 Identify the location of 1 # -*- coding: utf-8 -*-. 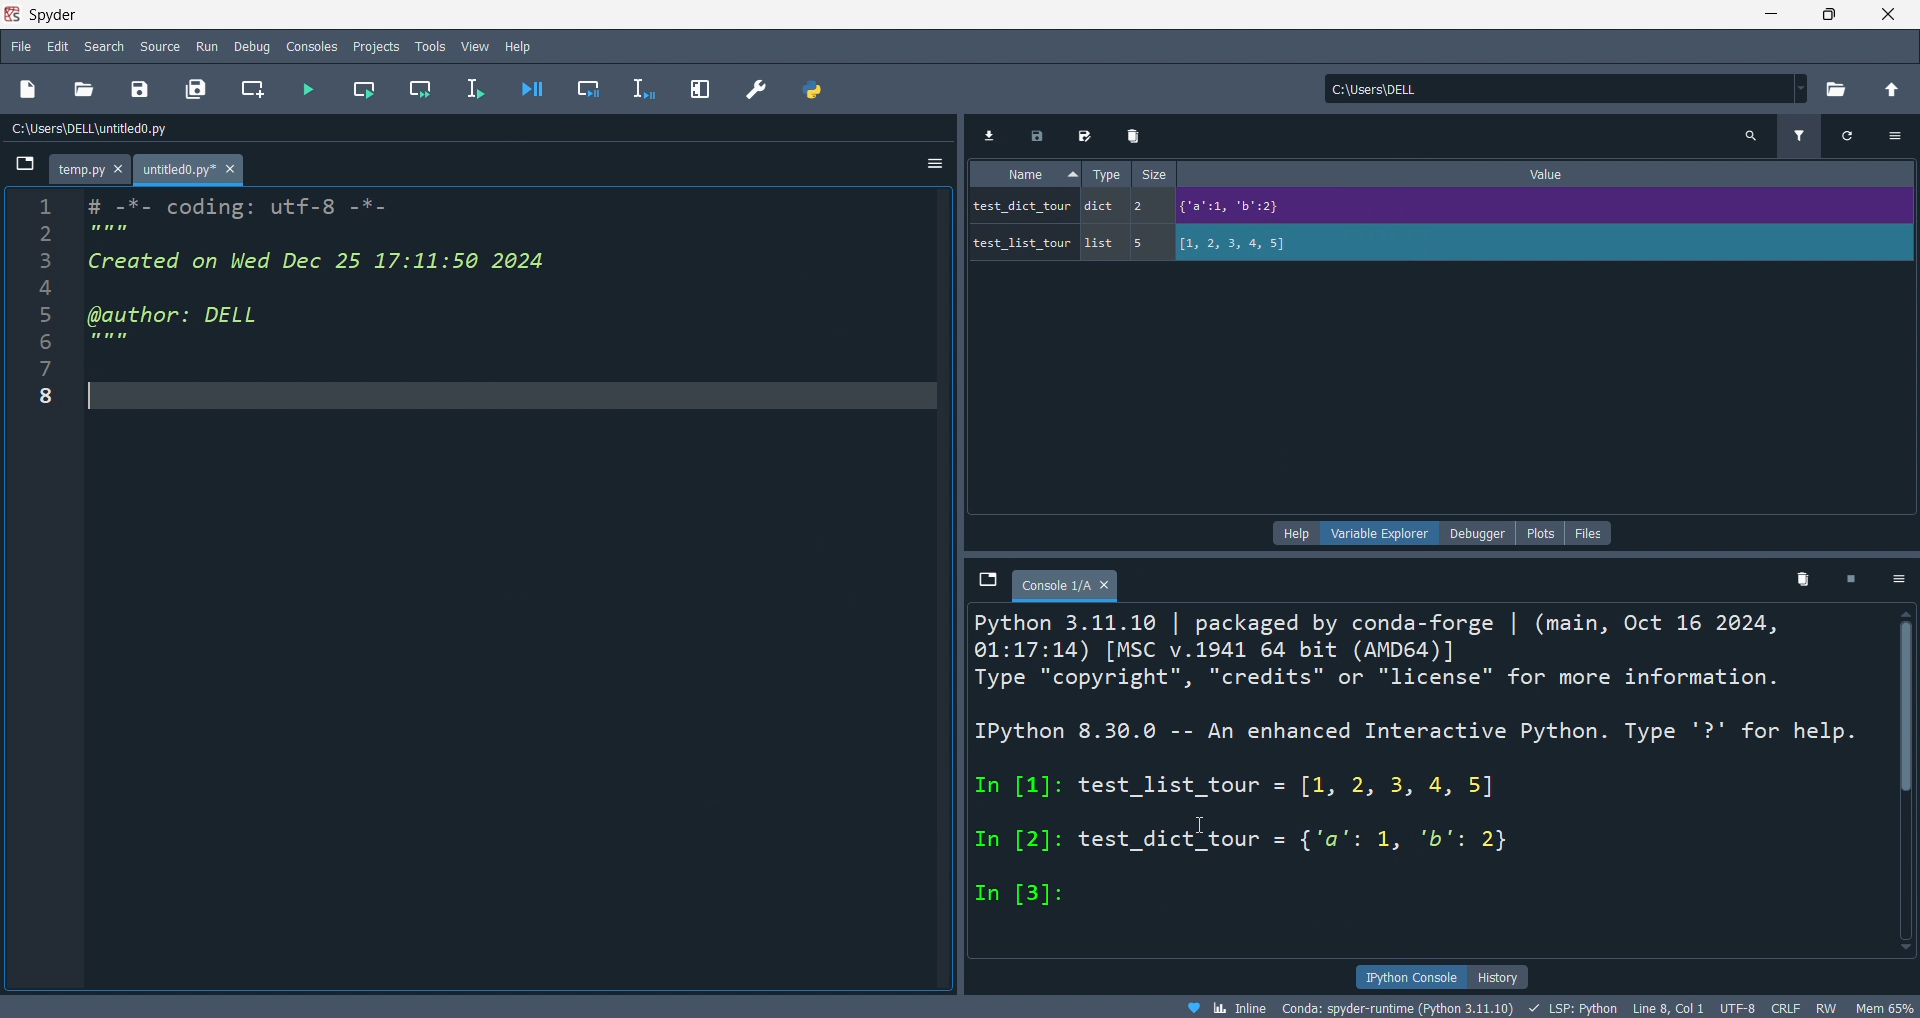
(198, 204).